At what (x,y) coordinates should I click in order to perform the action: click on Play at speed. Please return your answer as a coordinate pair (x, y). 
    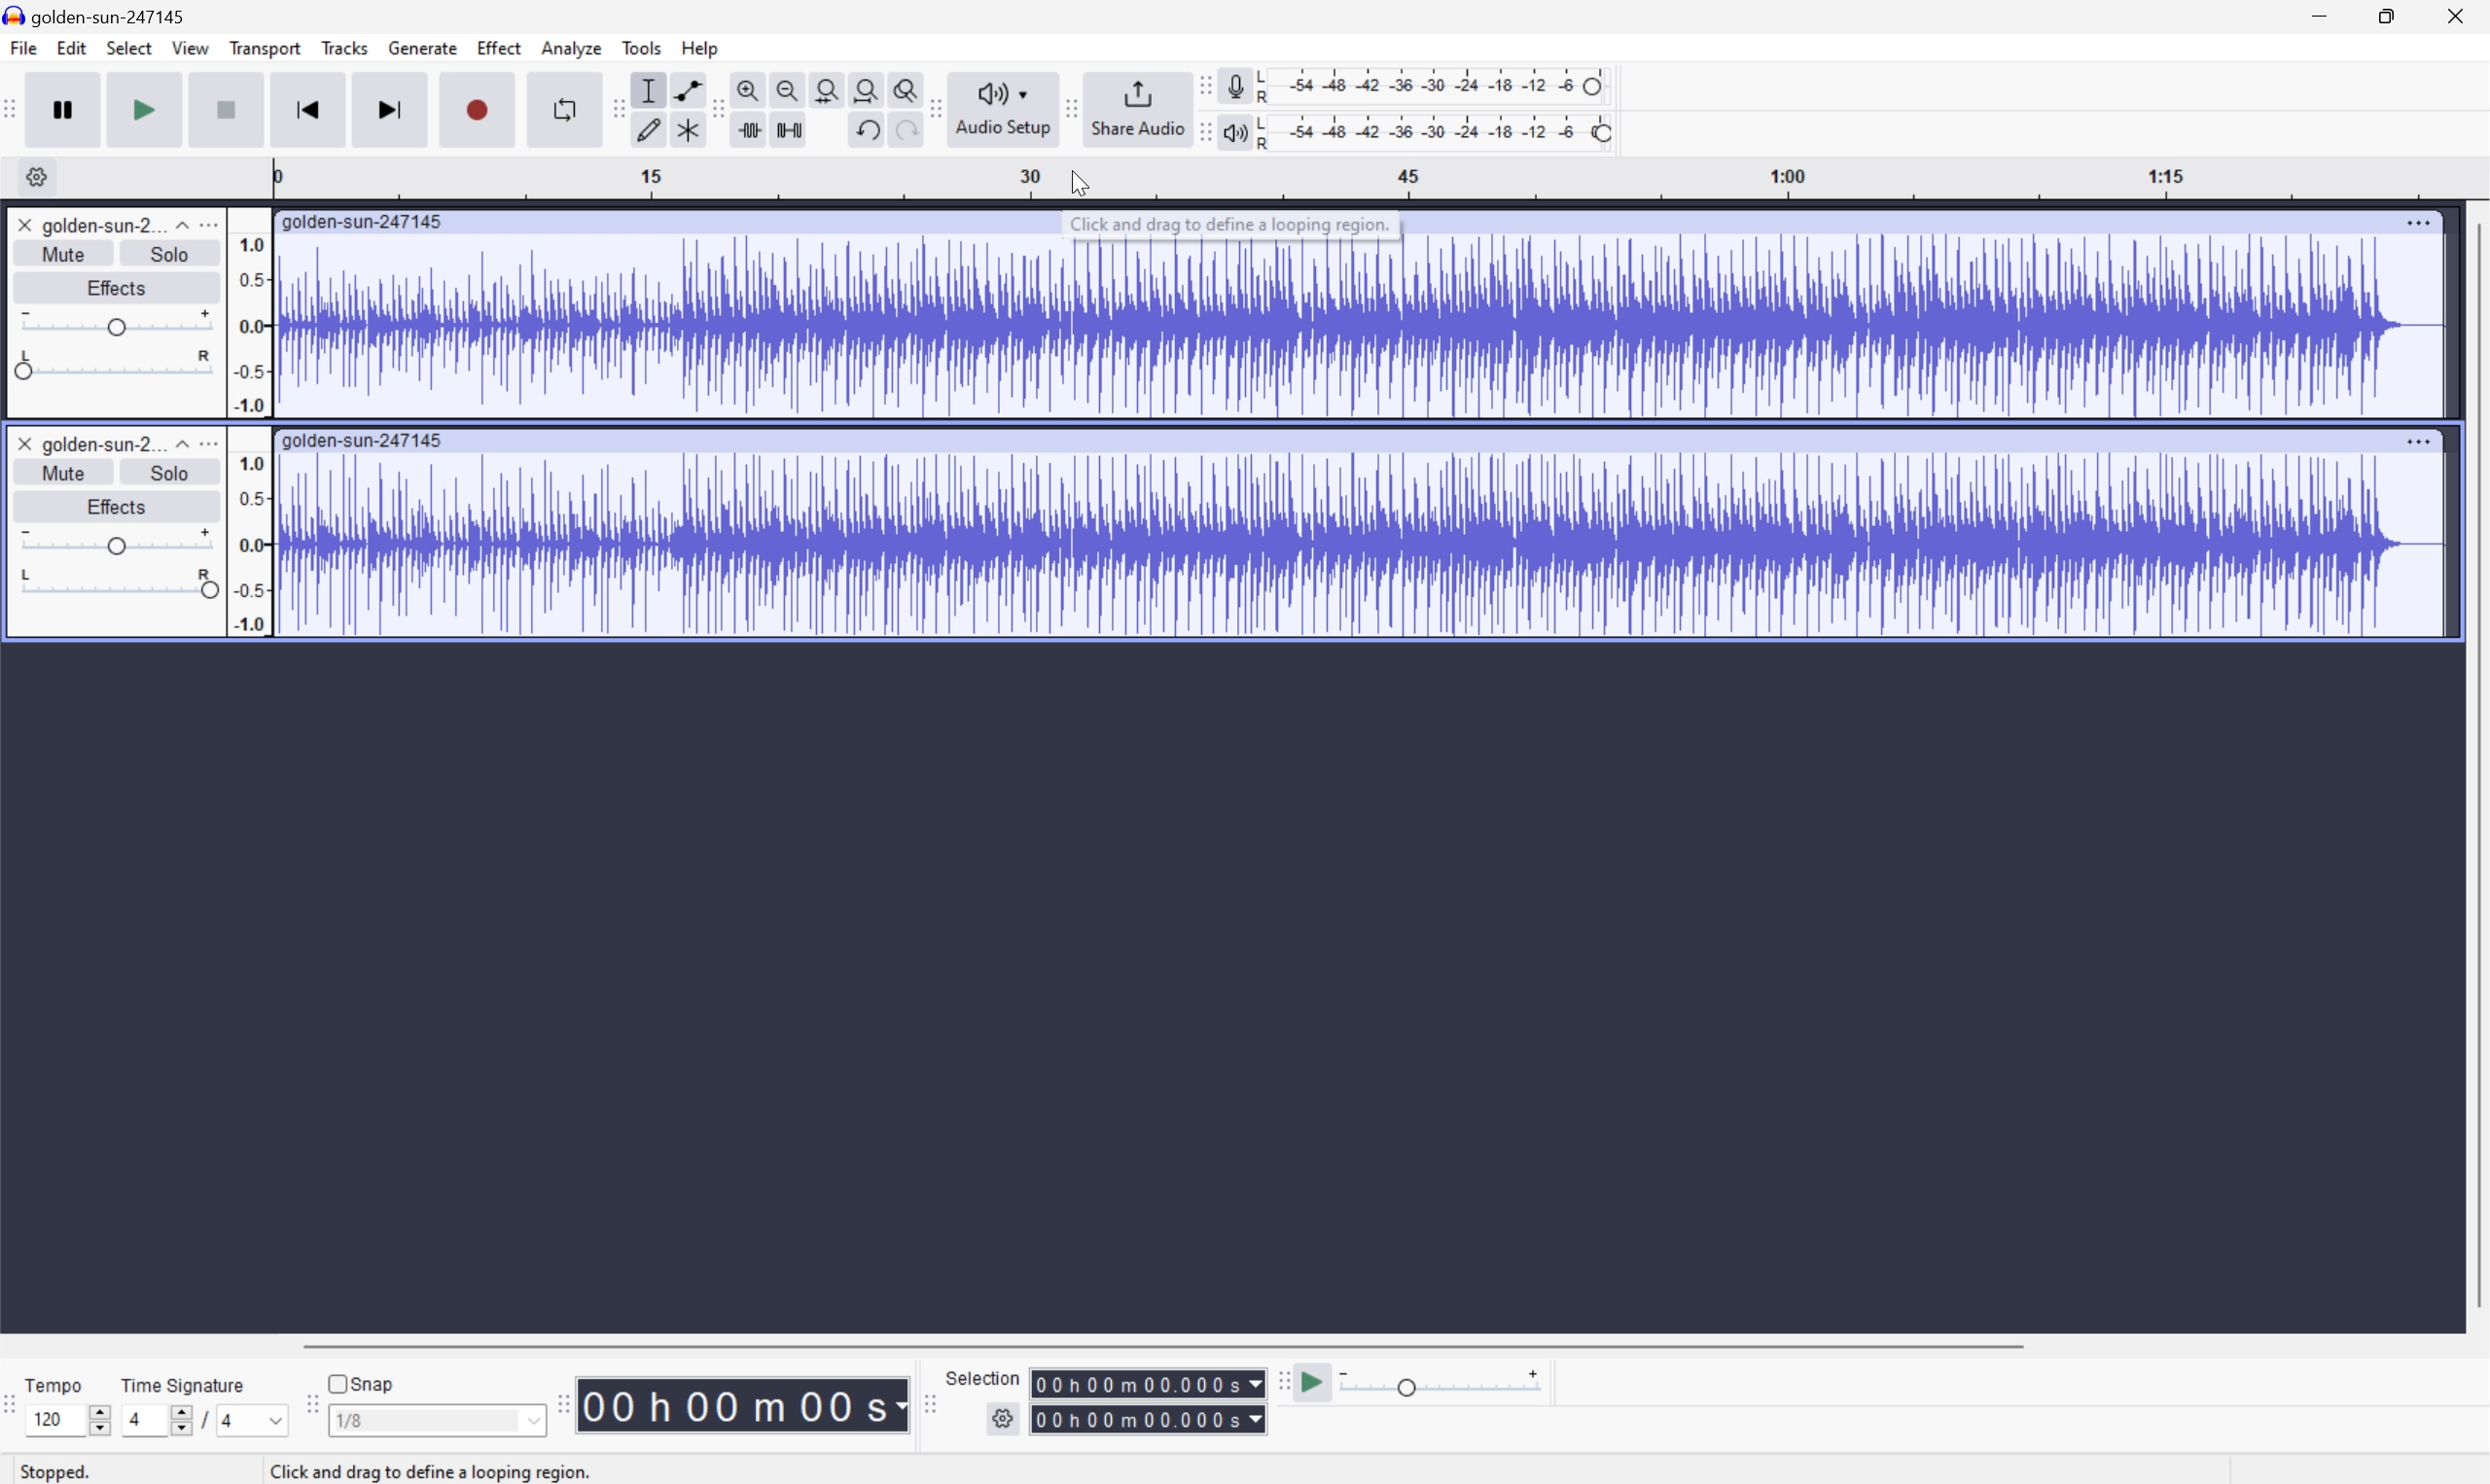
    Looking at the image, I should click on (1315, 1383).